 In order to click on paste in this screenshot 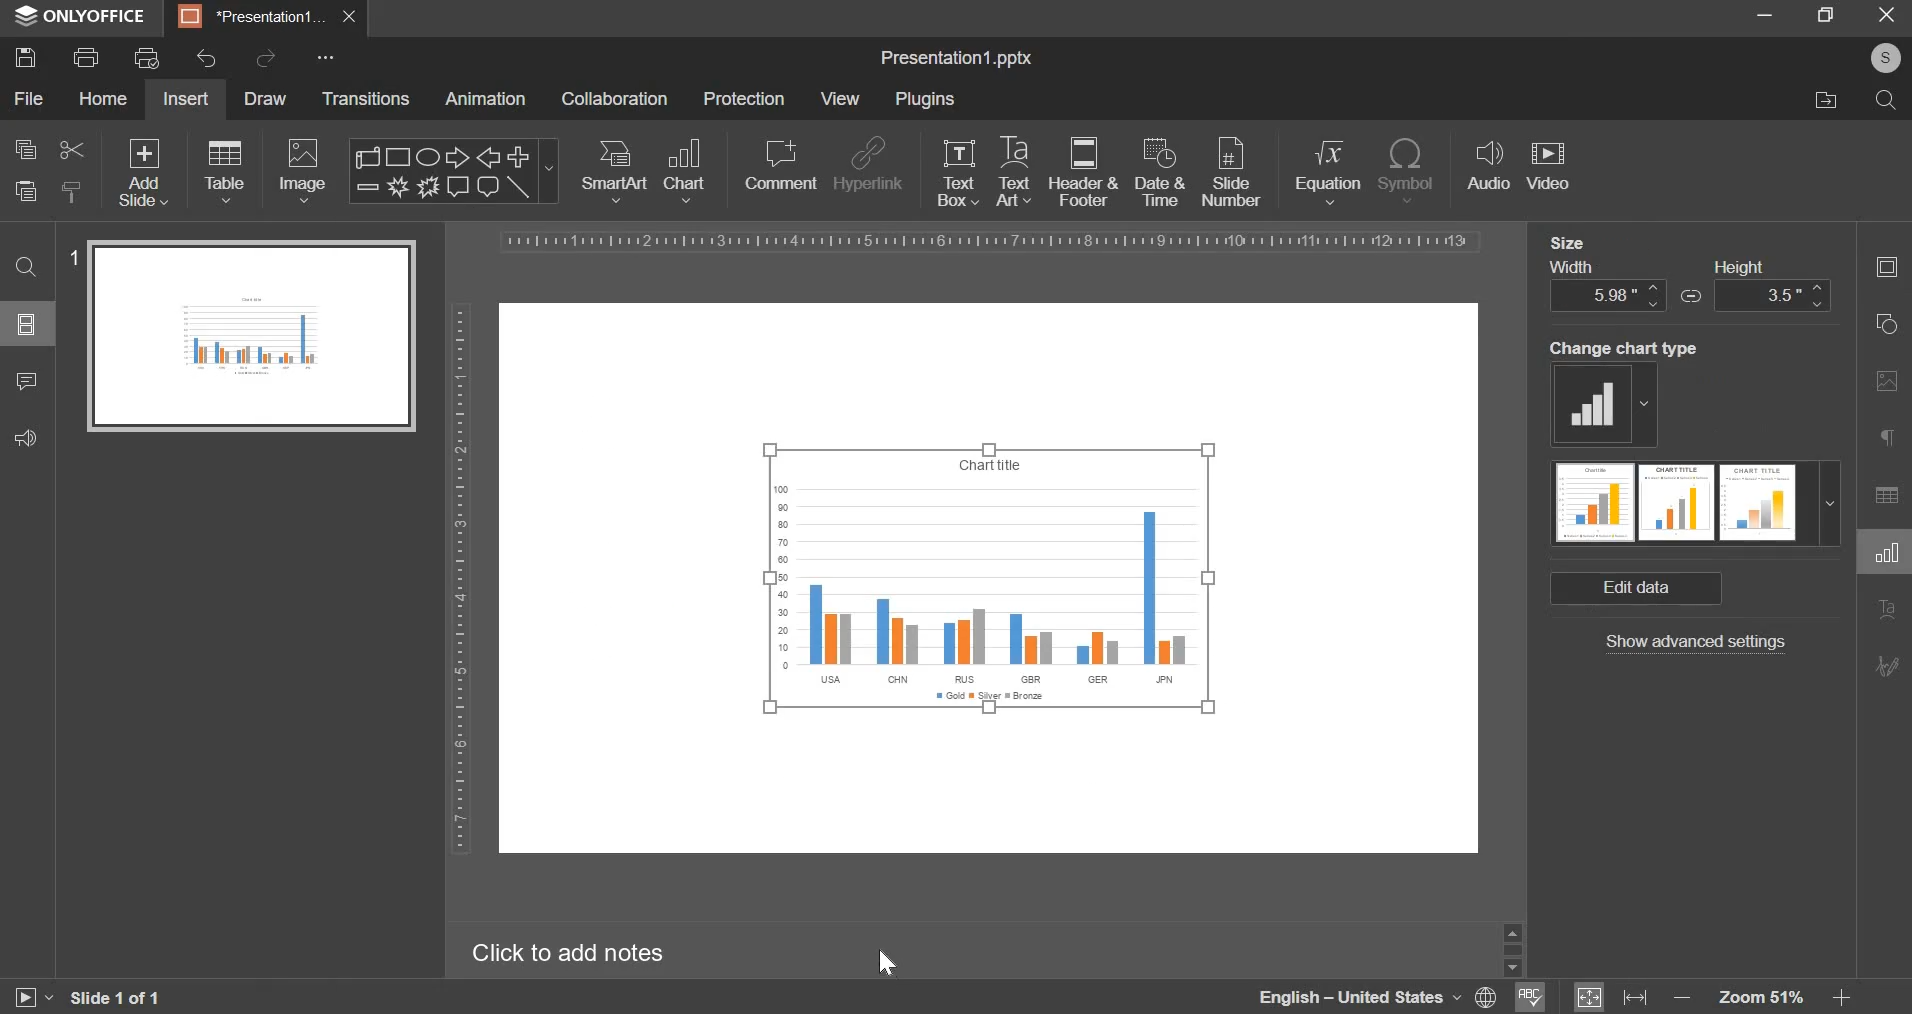, I will do `click(25, 192)`.